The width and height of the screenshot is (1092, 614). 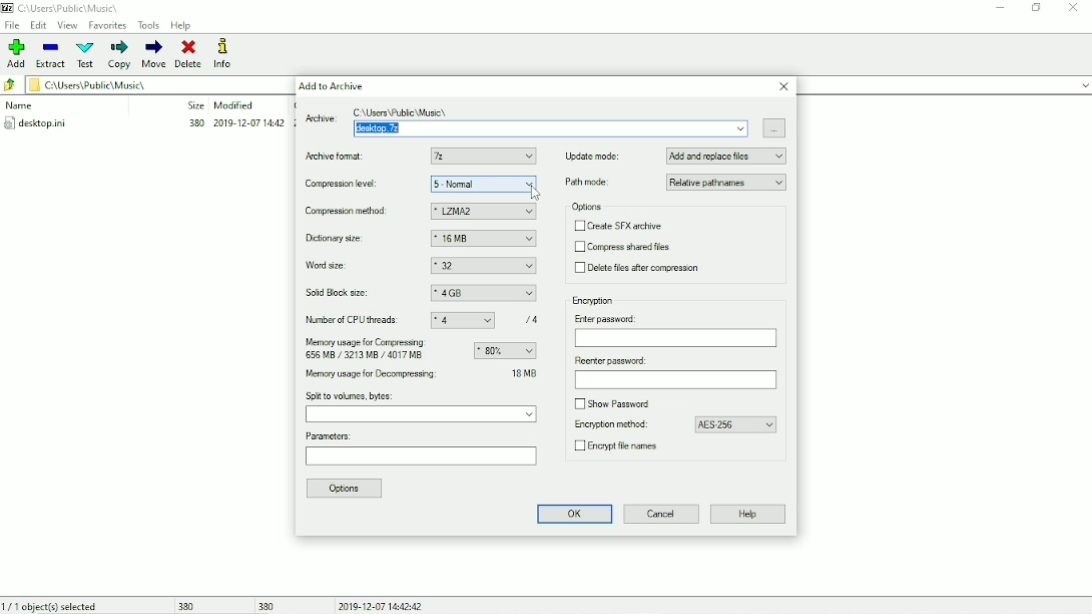 I want to click on Archive, so click(x=551, y=129).